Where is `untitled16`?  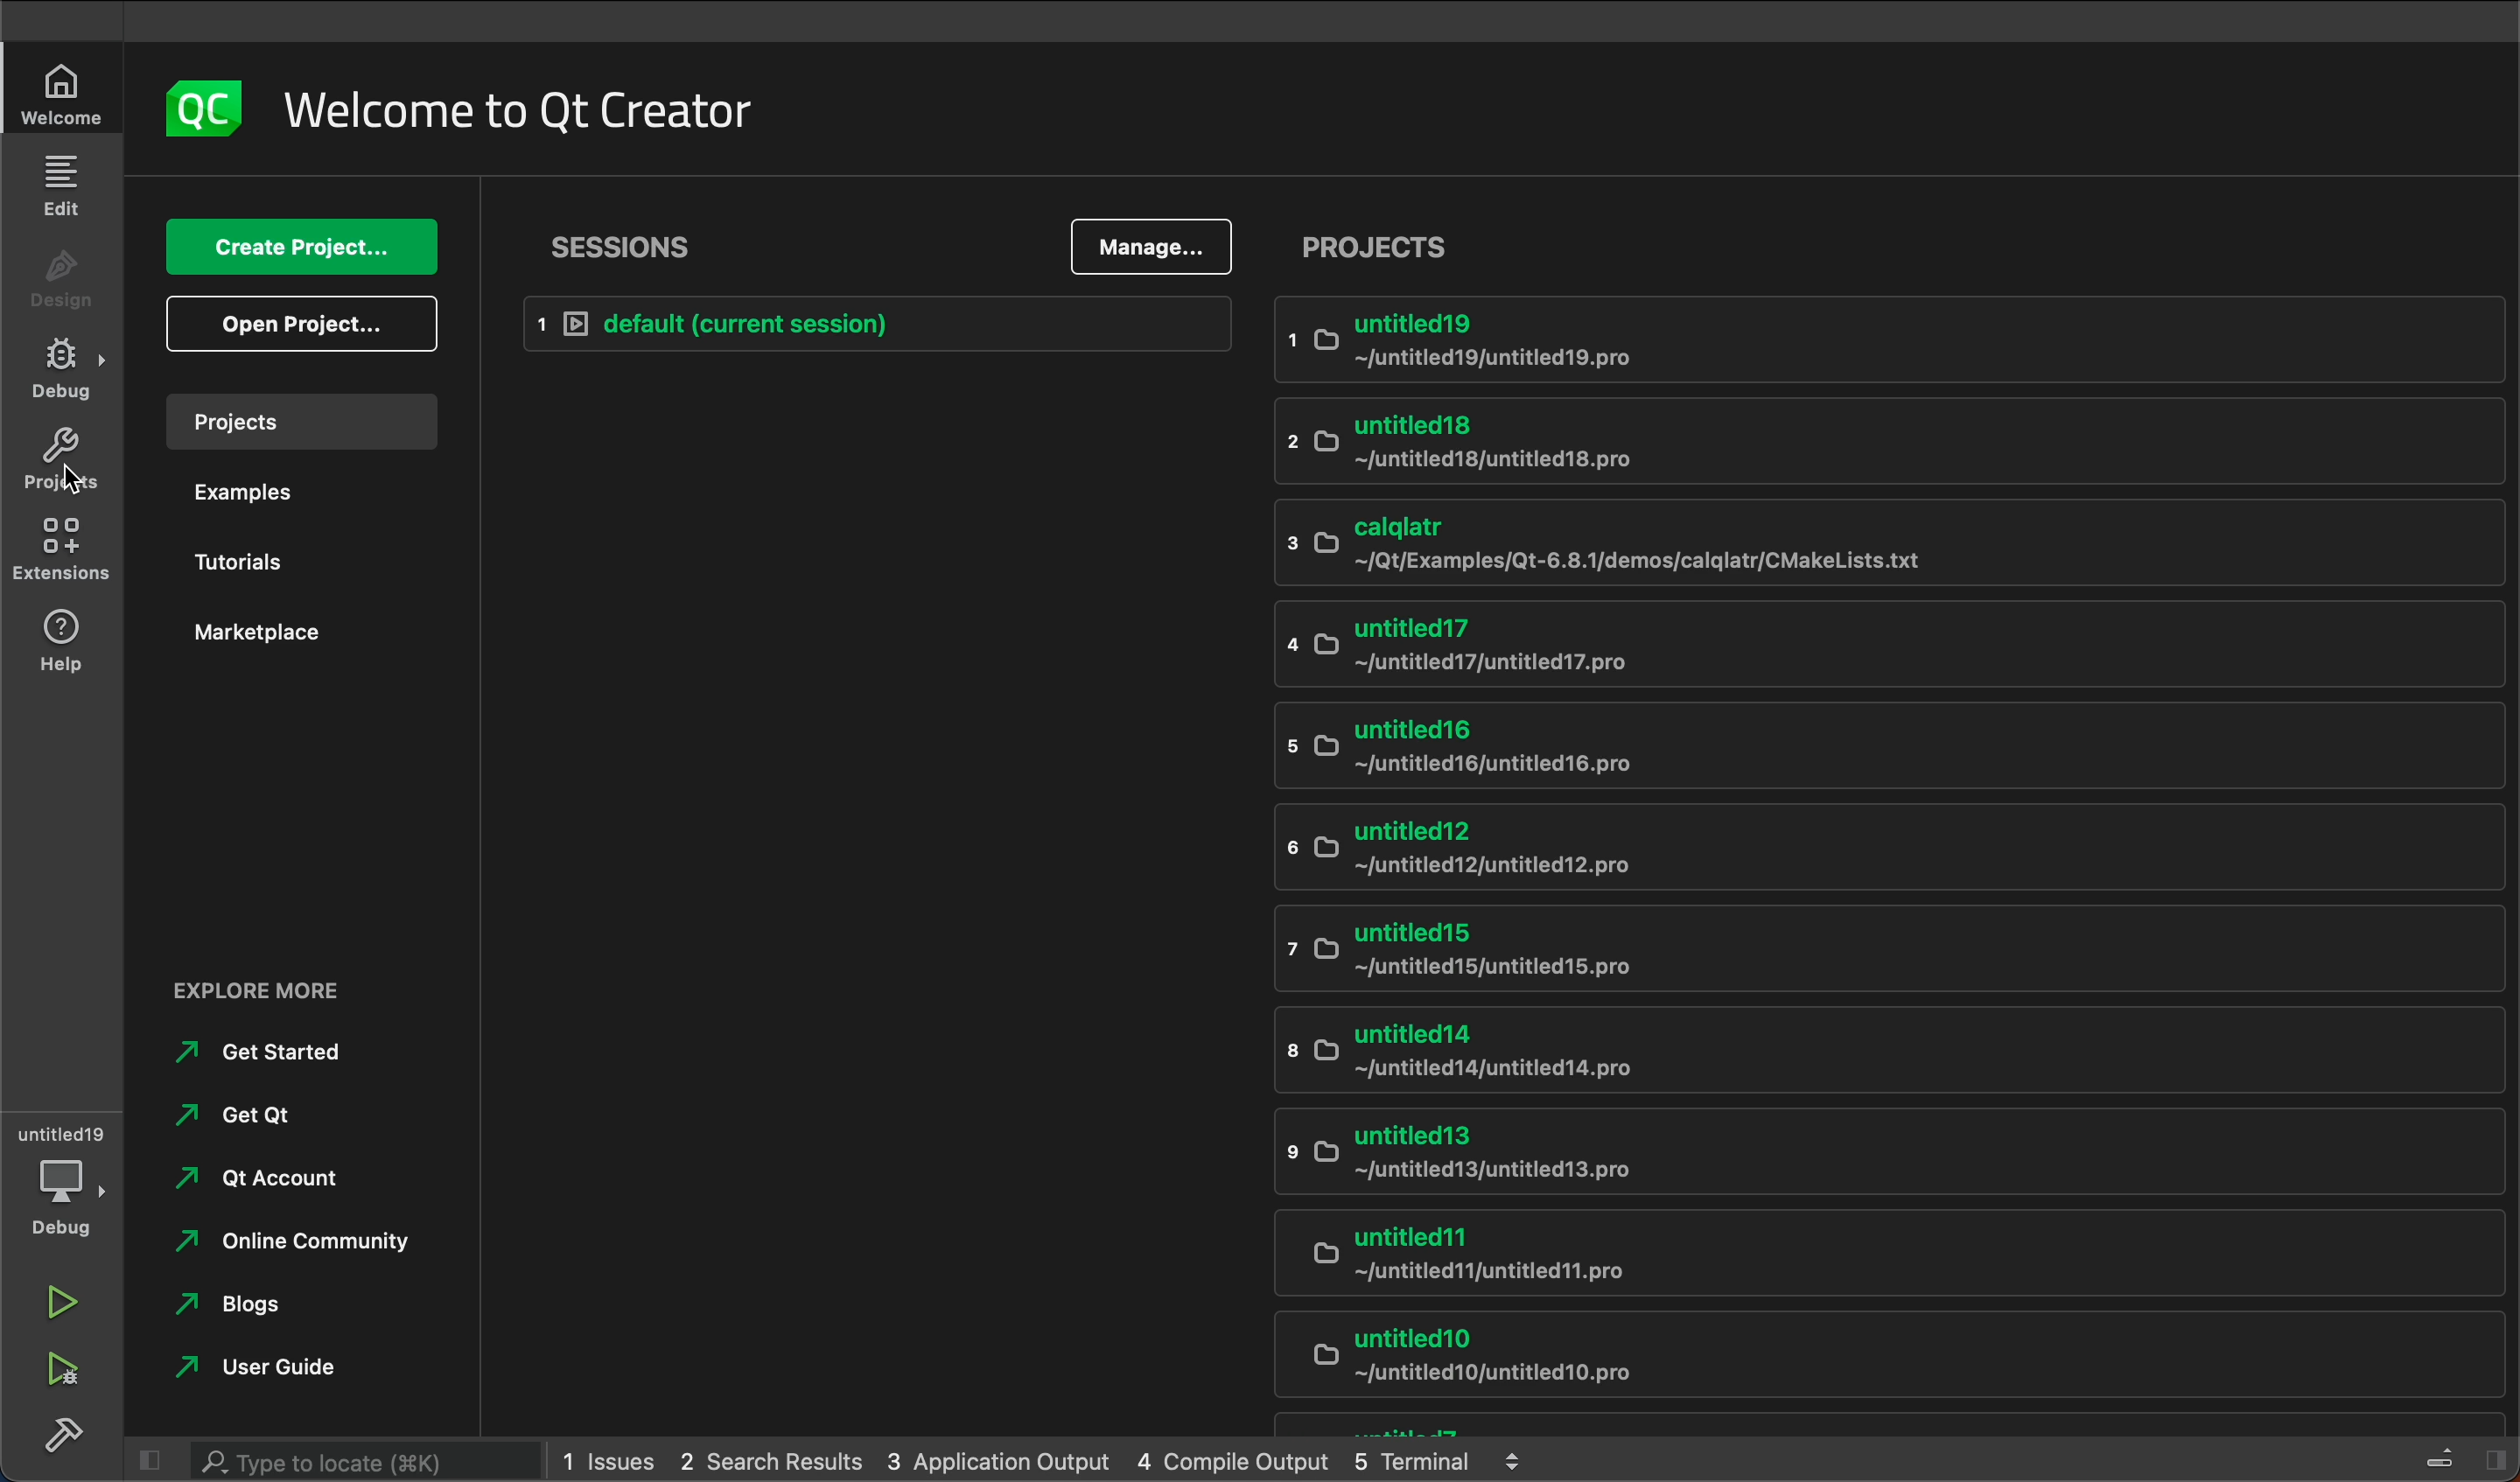 untitled16 is located at coordinates (1876, 749).